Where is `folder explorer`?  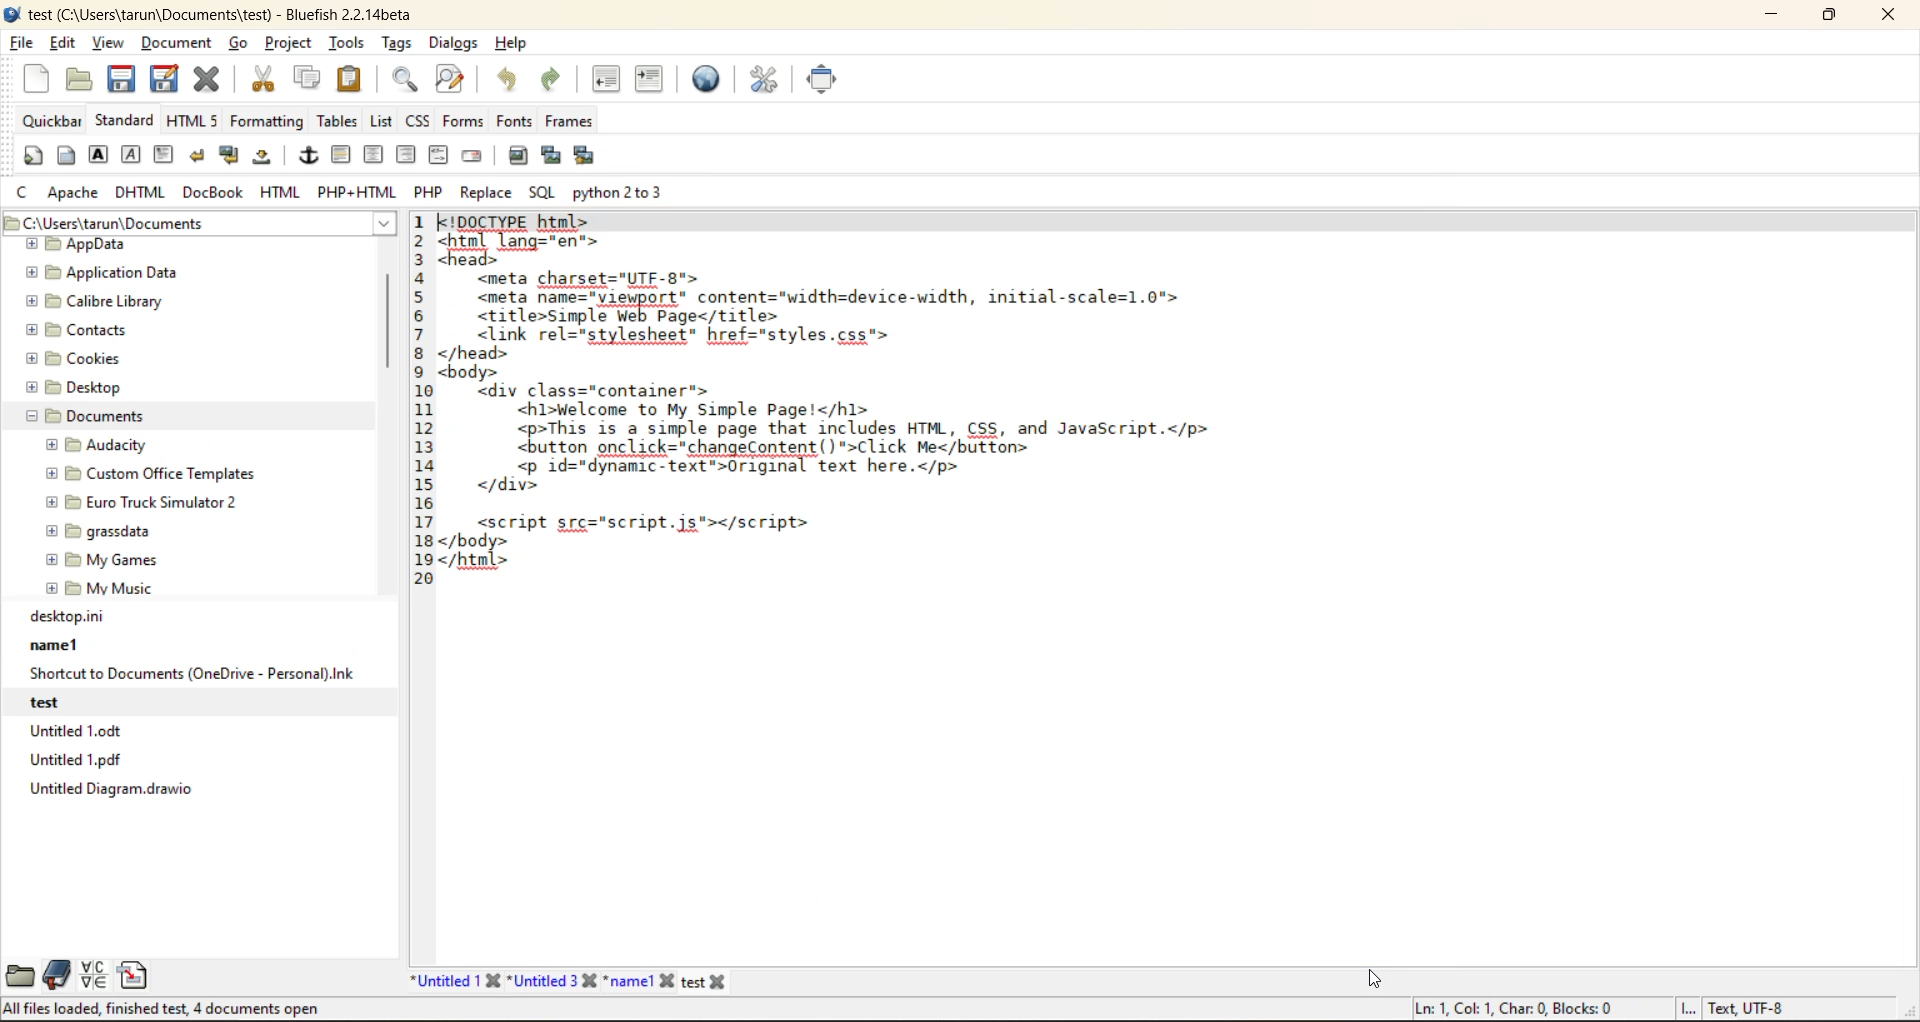
folder explorer is located at coordinates (178, 421).